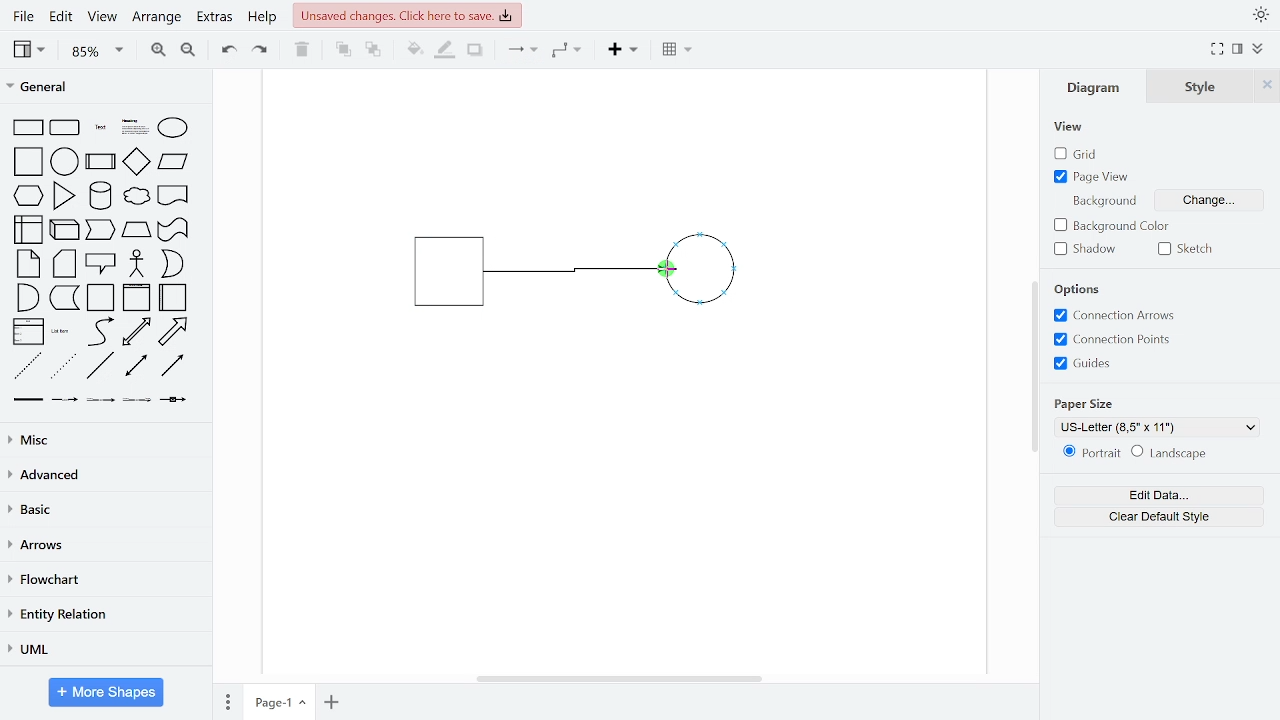  What do you see at coordinates (102, 616) in the screenshot?
I see `entity relation` at bounding box center [102, 616].